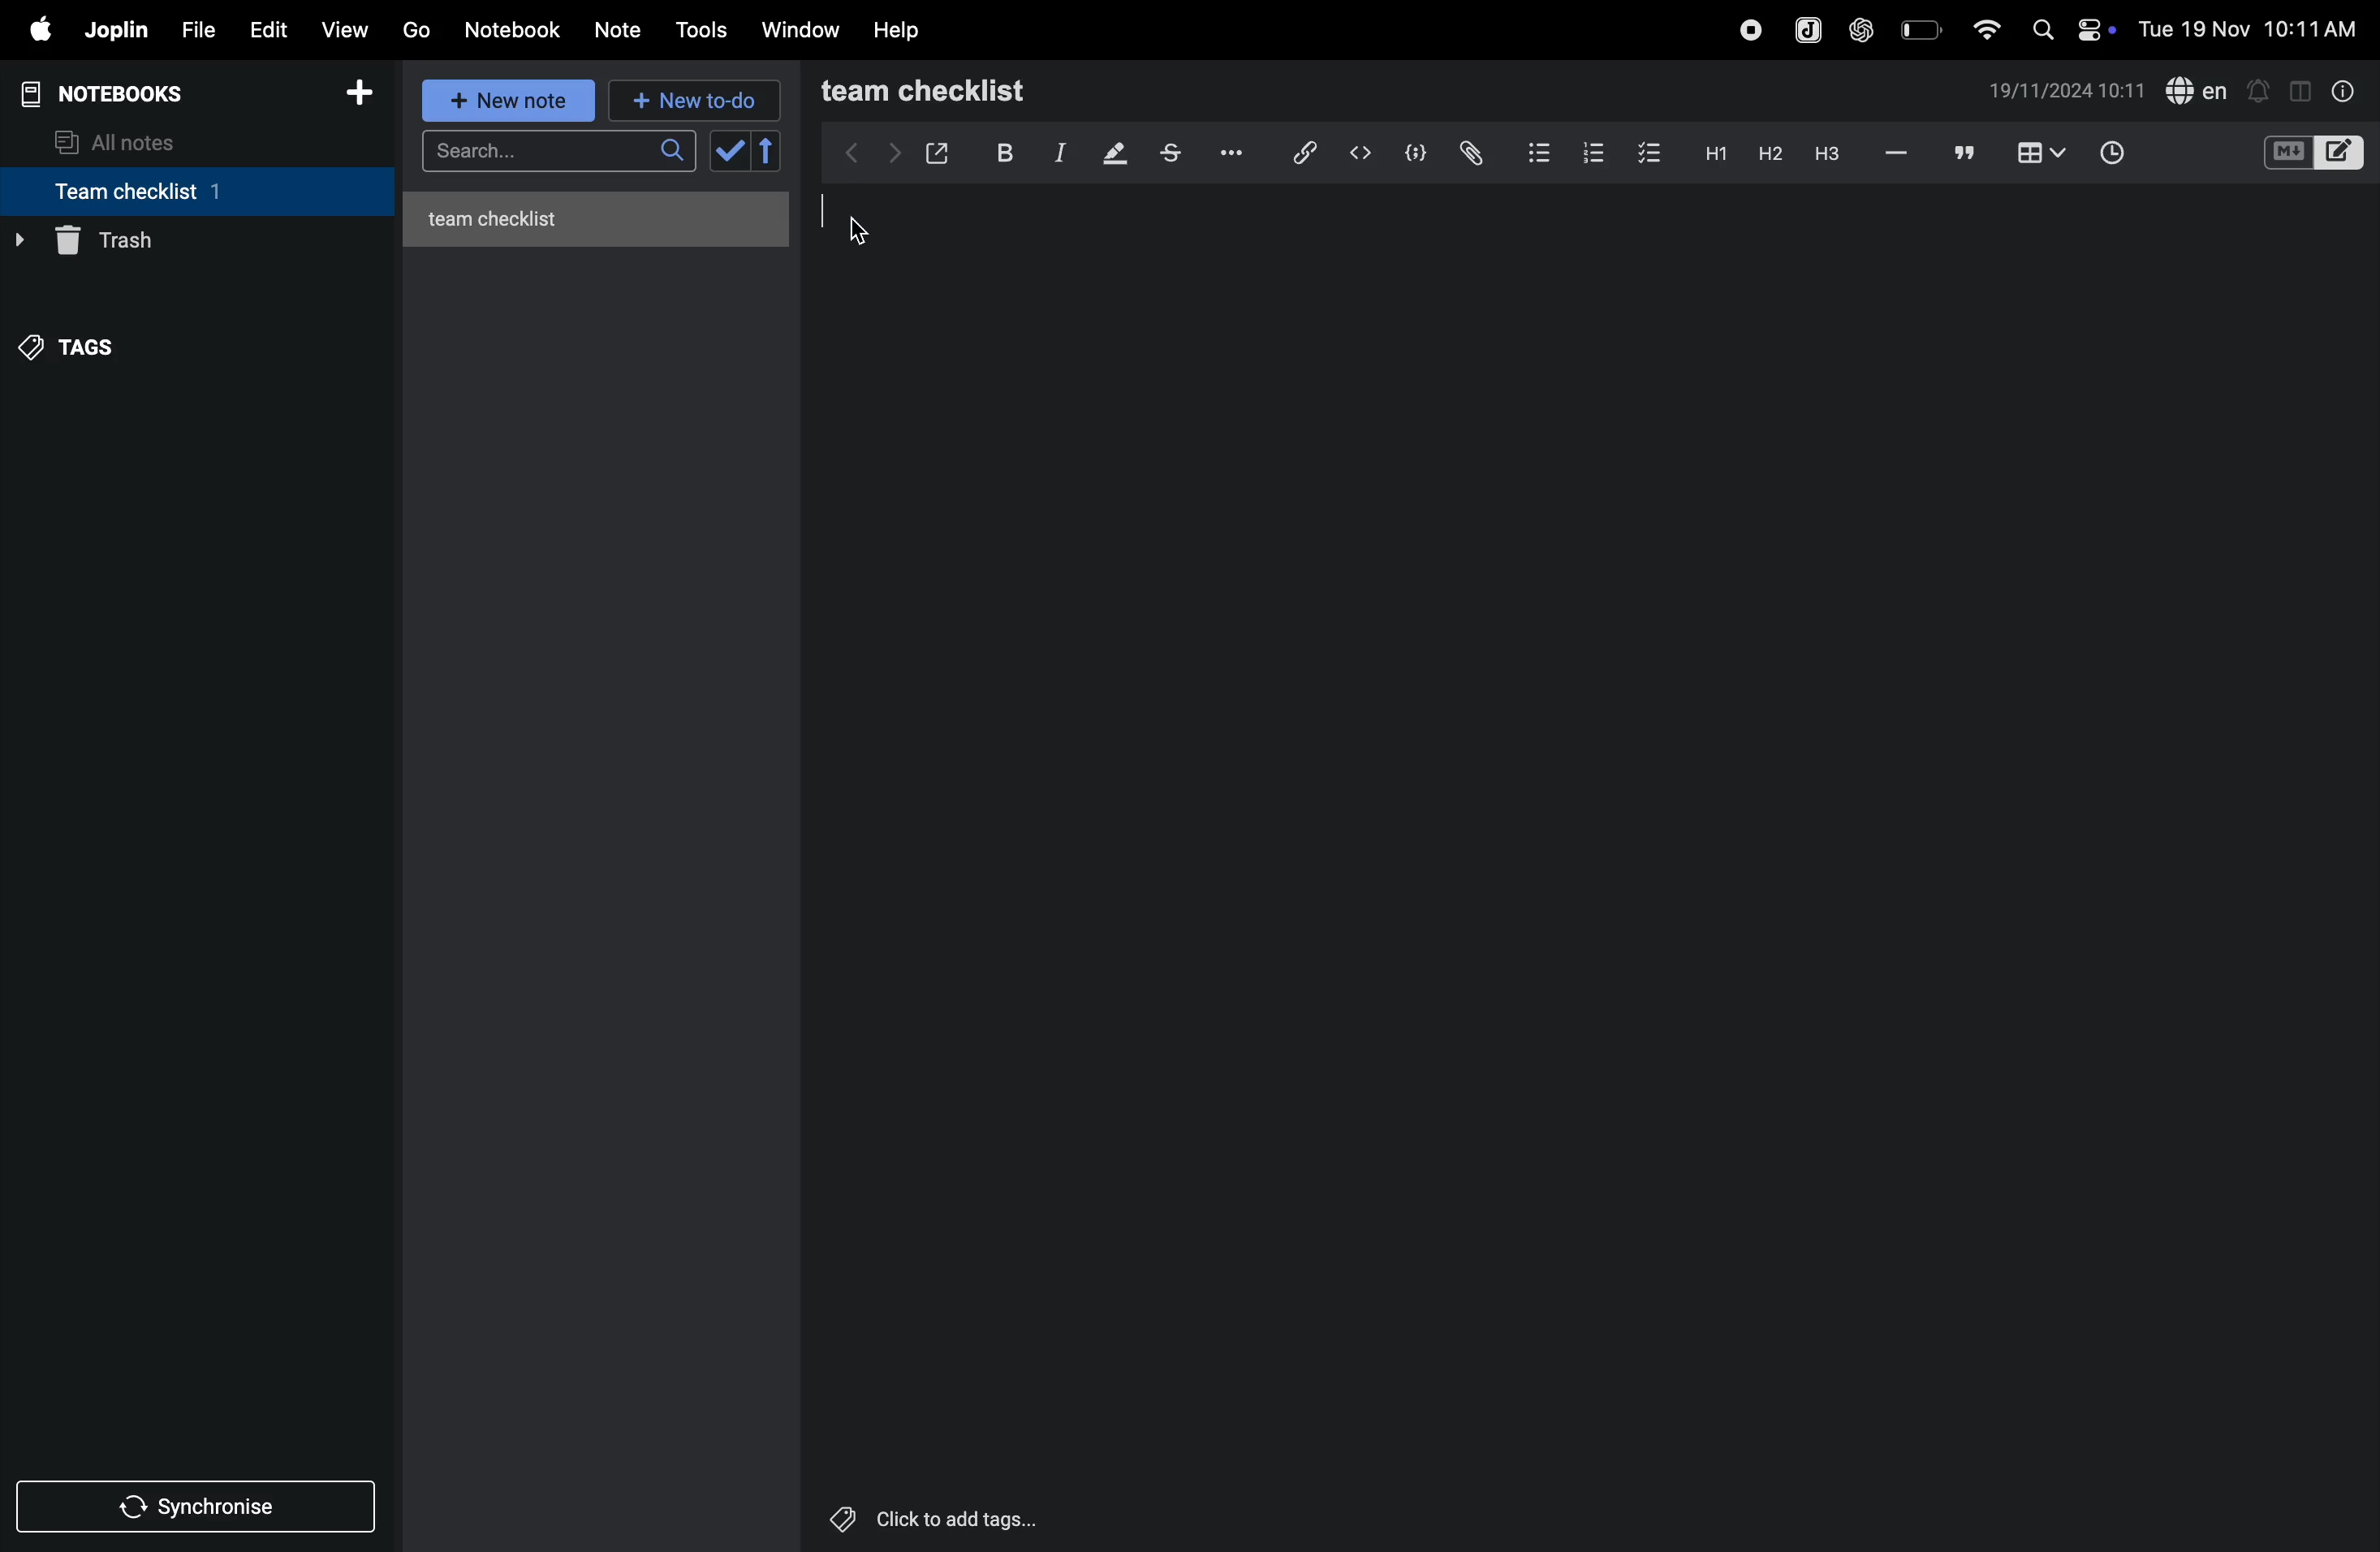  What do you see at coordinates (1711, 152) in the screenshot?
I see `heading 2` at bounding box center [1711, 152].